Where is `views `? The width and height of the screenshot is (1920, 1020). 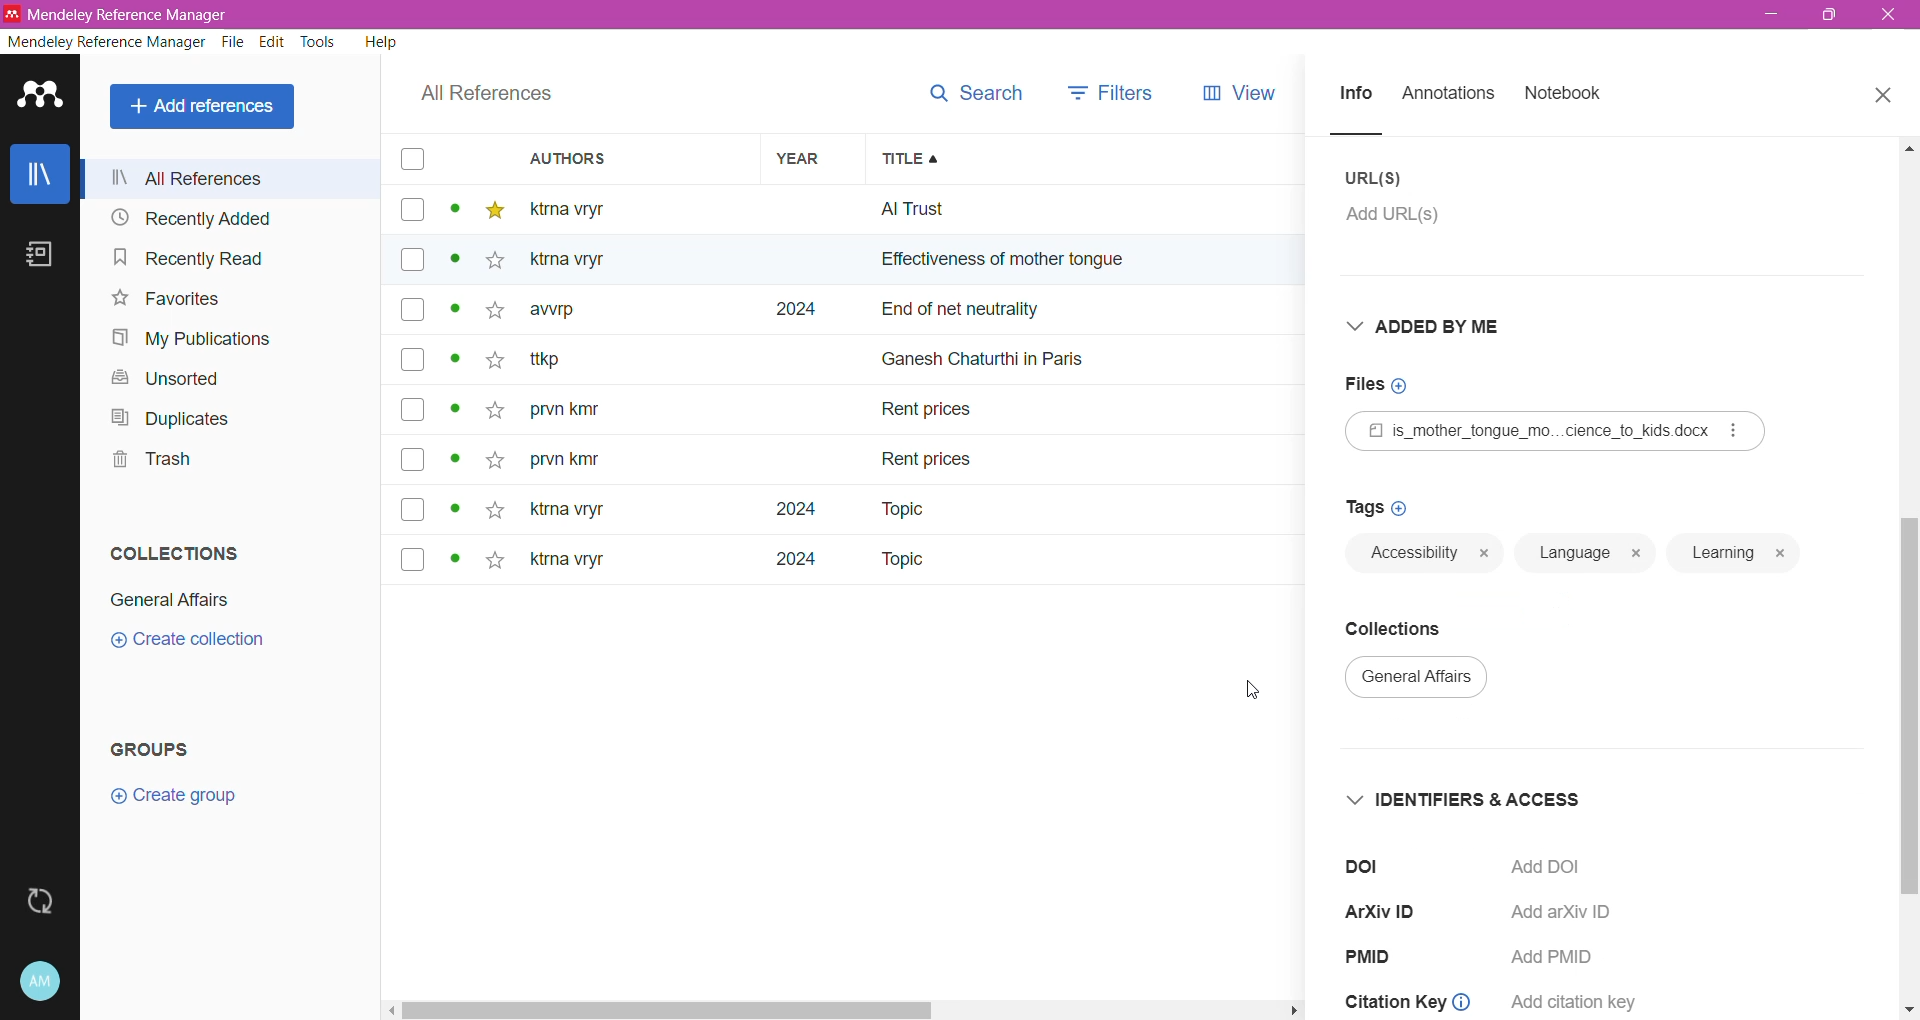
views  is located at coordinates (1253, 93).